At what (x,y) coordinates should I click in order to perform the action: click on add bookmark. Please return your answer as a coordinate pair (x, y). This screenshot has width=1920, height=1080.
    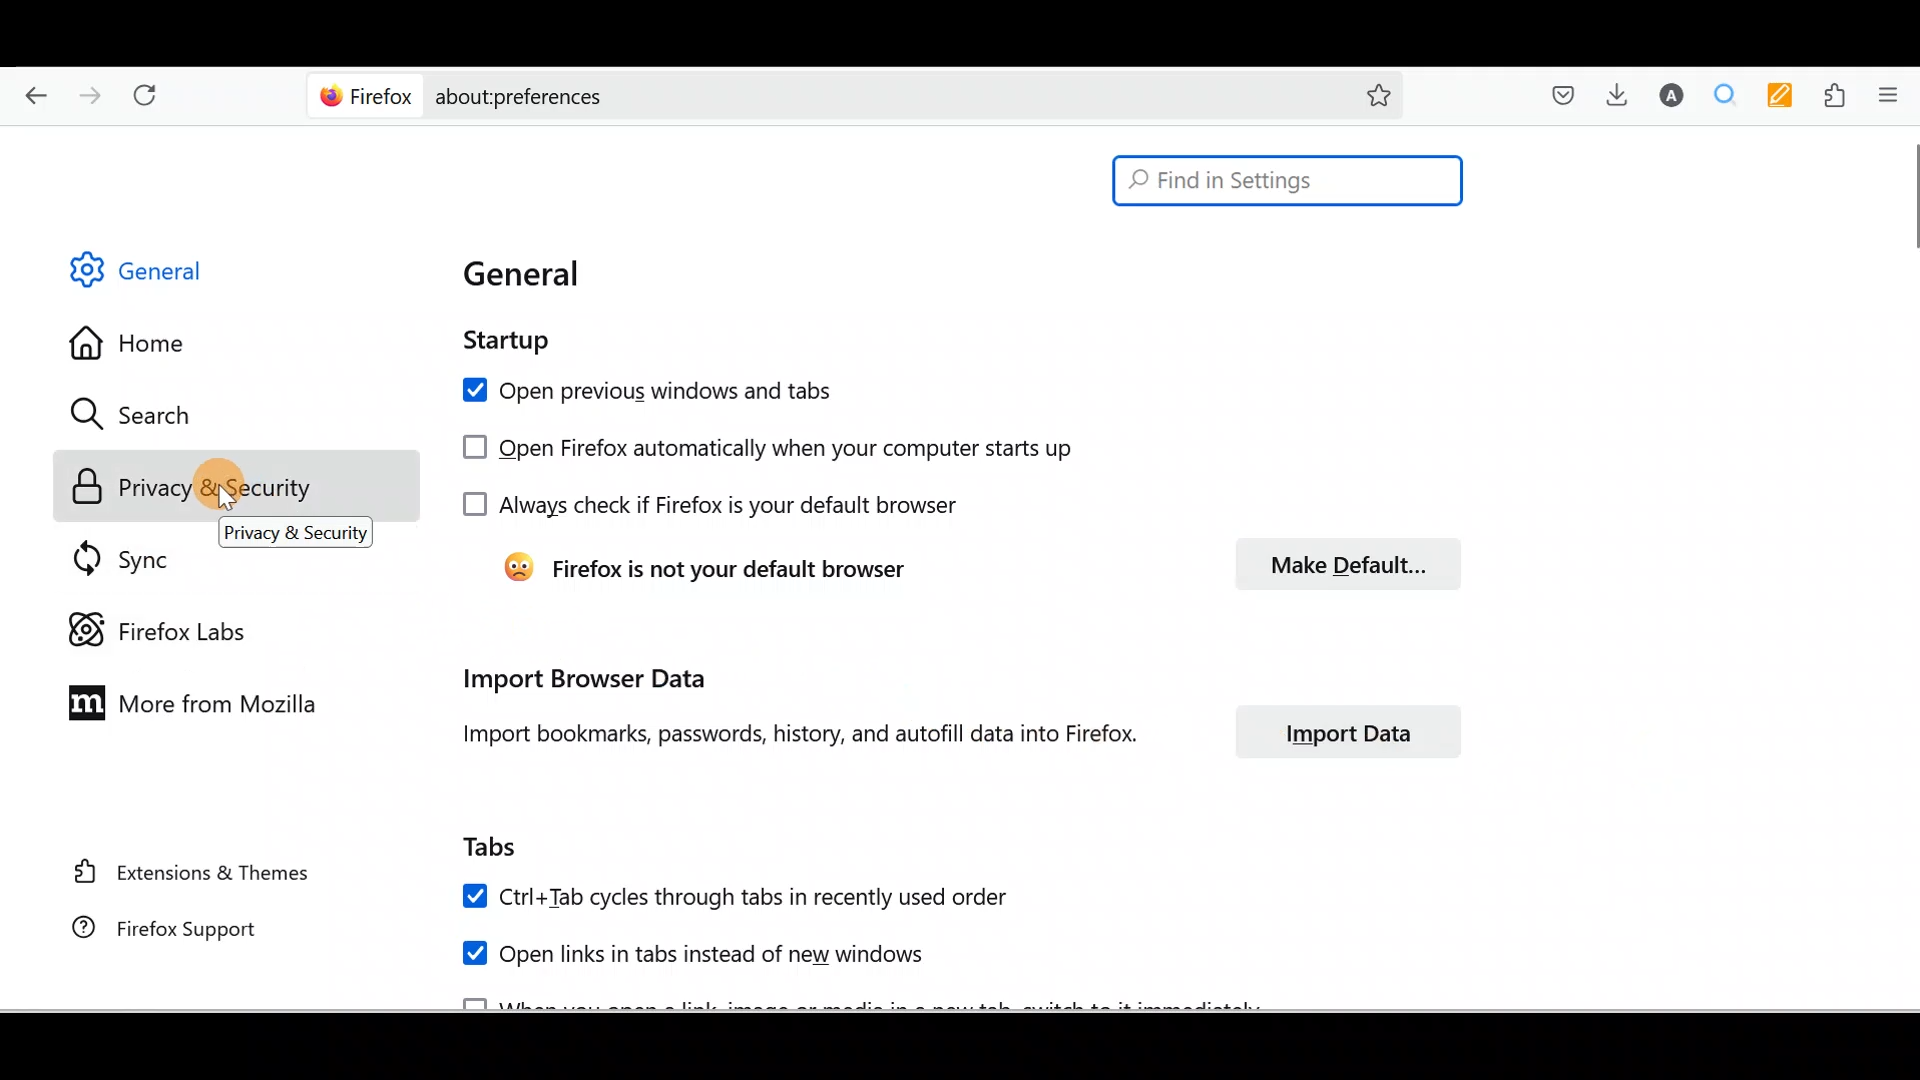
    Looking at the image, I should click on (1379, 97).